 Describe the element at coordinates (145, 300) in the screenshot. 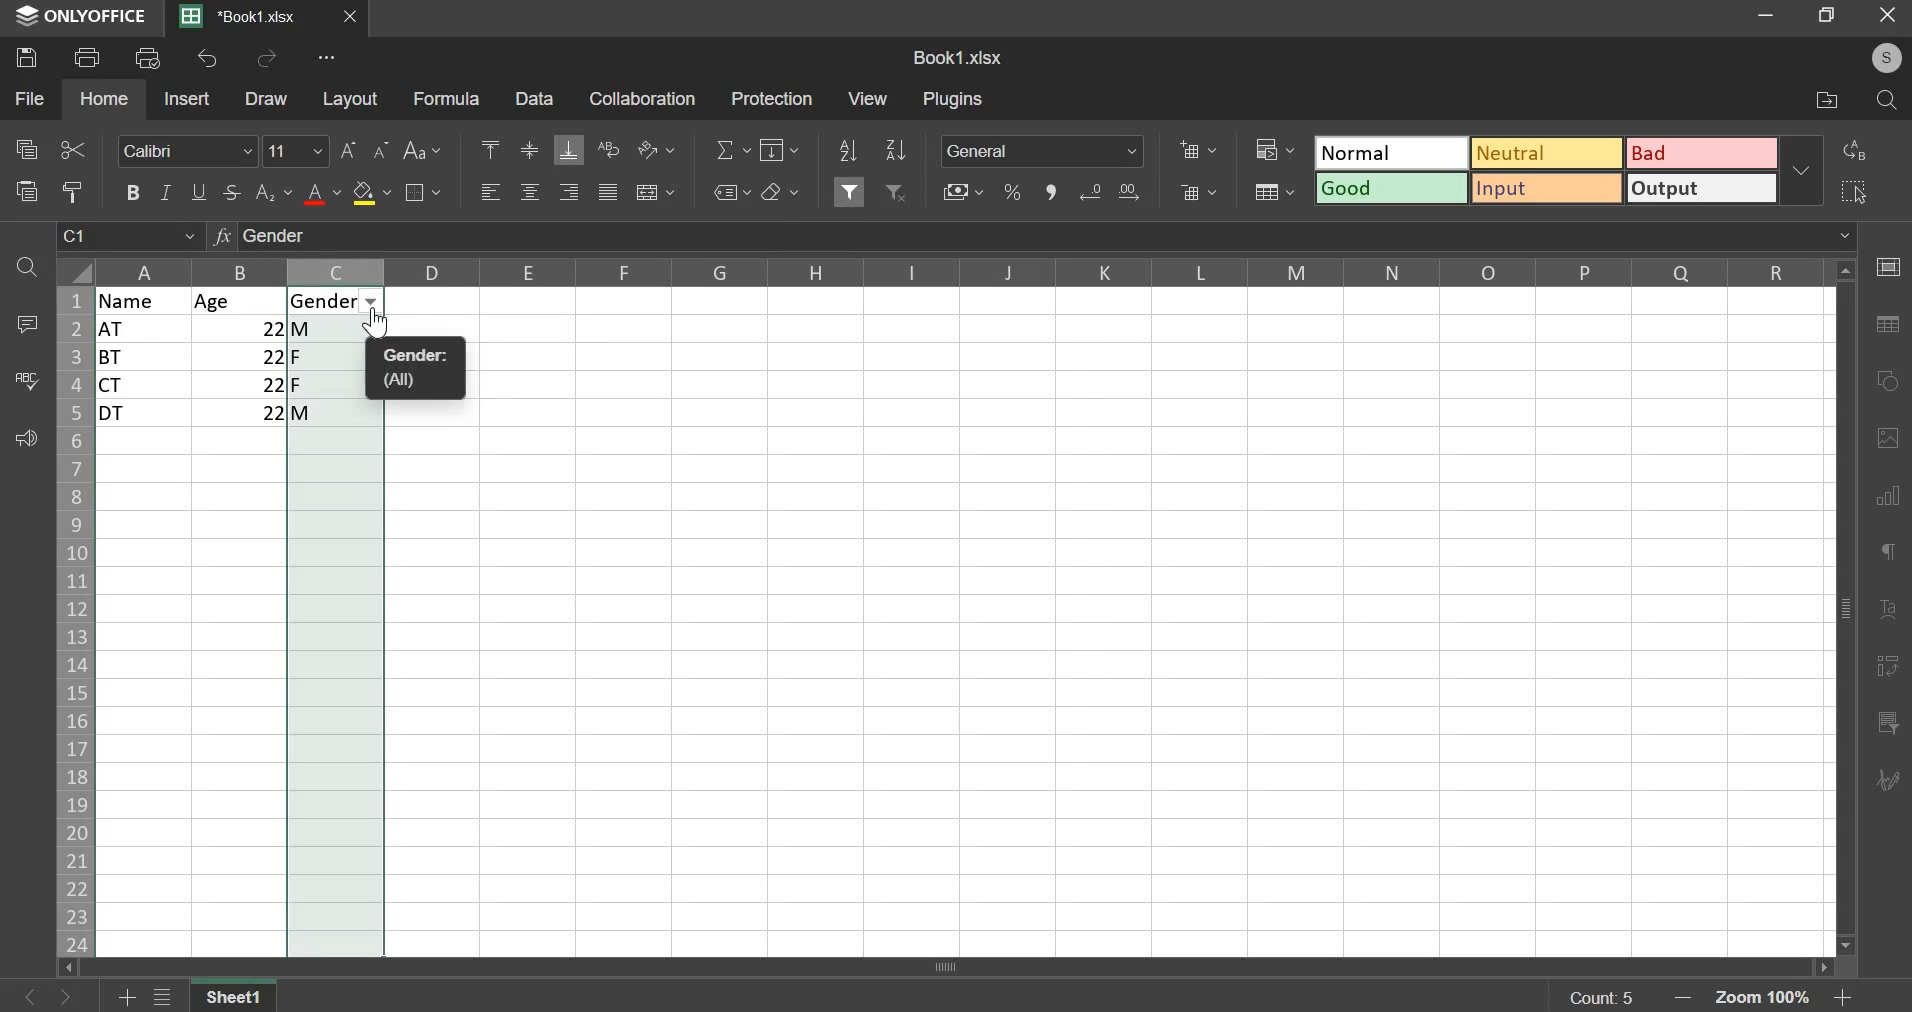

I see `name` at that location.